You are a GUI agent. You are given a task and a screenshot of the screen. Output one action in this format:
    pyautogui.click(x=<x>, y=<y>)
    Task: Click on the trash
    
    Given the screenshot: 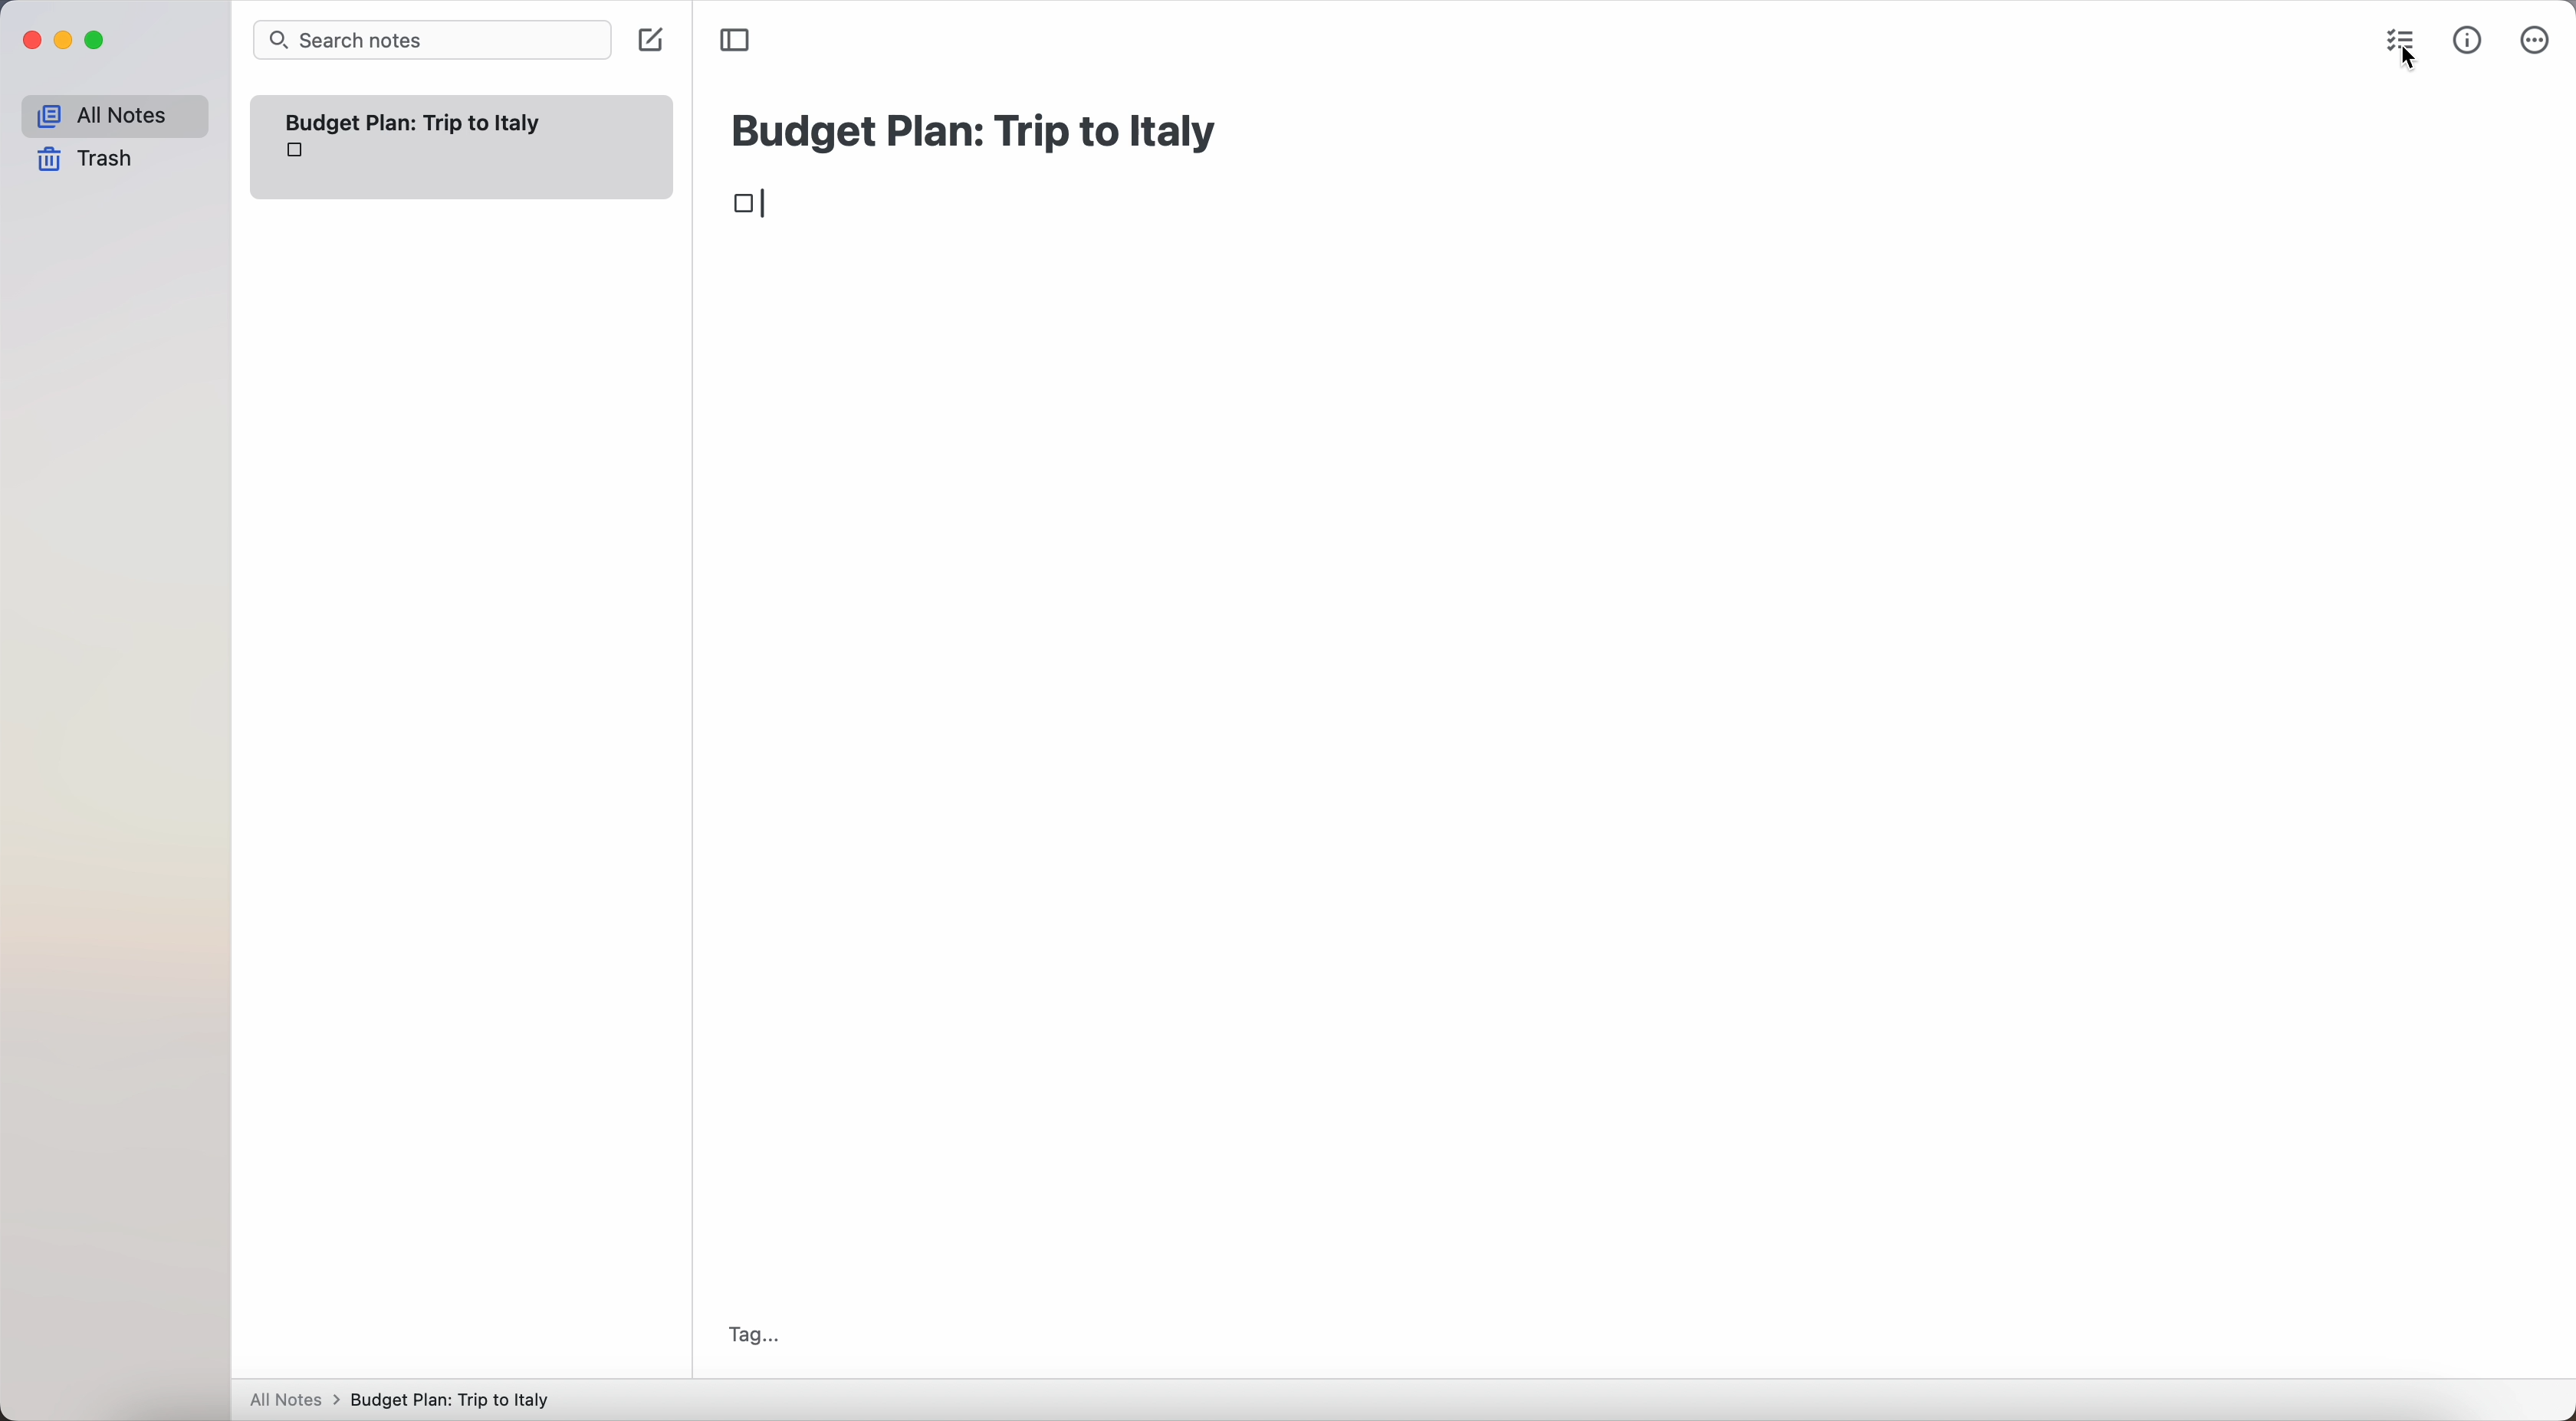 What is the action you would take?
    pyautogui.click(x=86, y=159)
    